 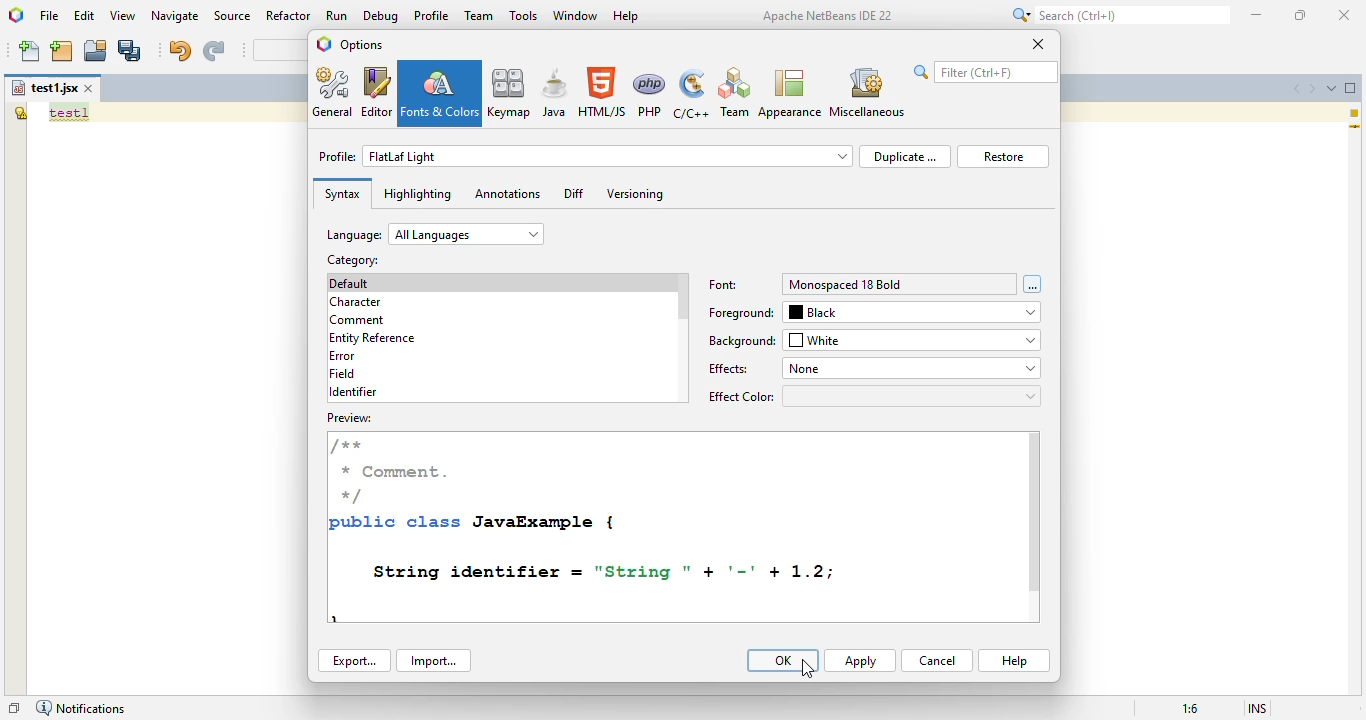 I want to click on category, so click(x=353, y=259).